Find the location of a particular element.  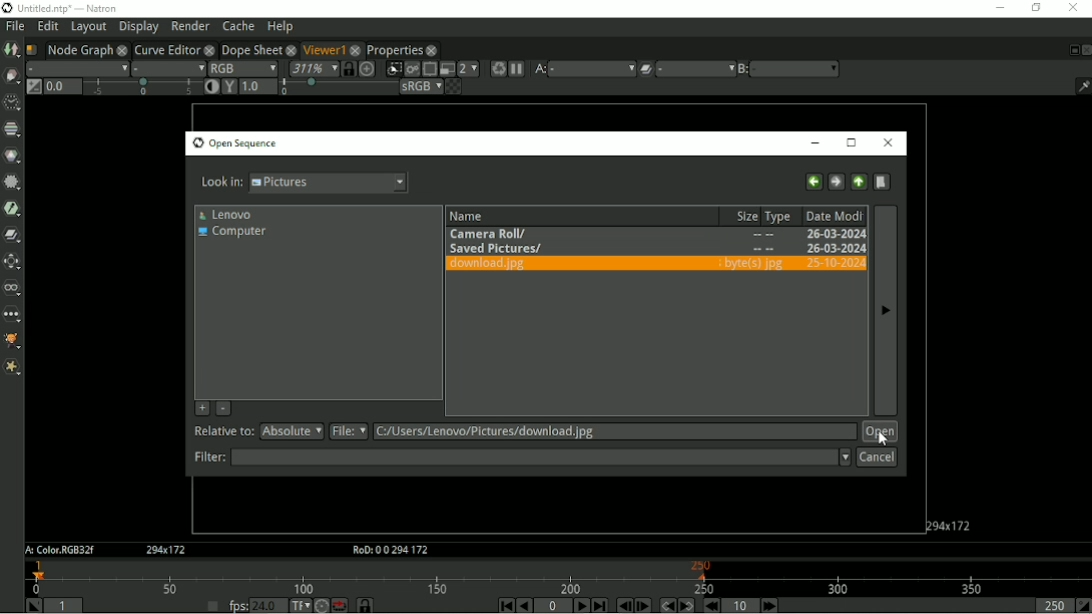

Synchronize  is located at coordinates (348, 68).